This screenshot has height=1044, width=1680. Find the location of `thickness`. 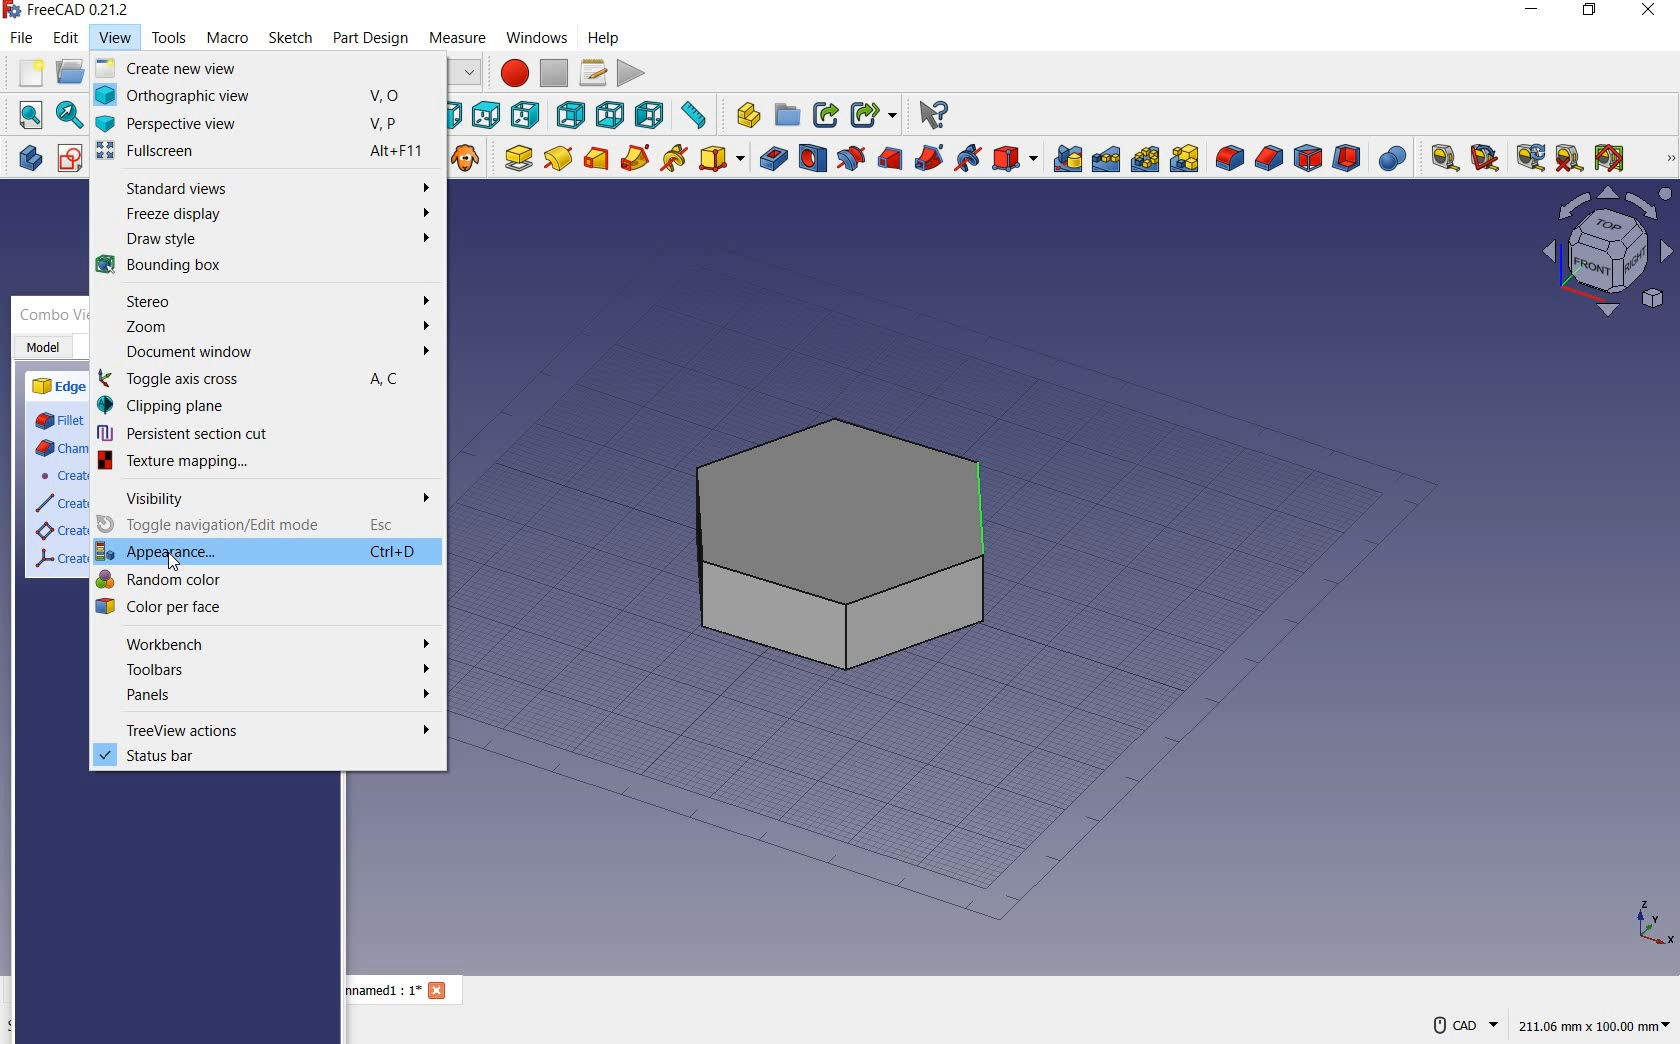

thickness is located at coordinates (1348, 160).